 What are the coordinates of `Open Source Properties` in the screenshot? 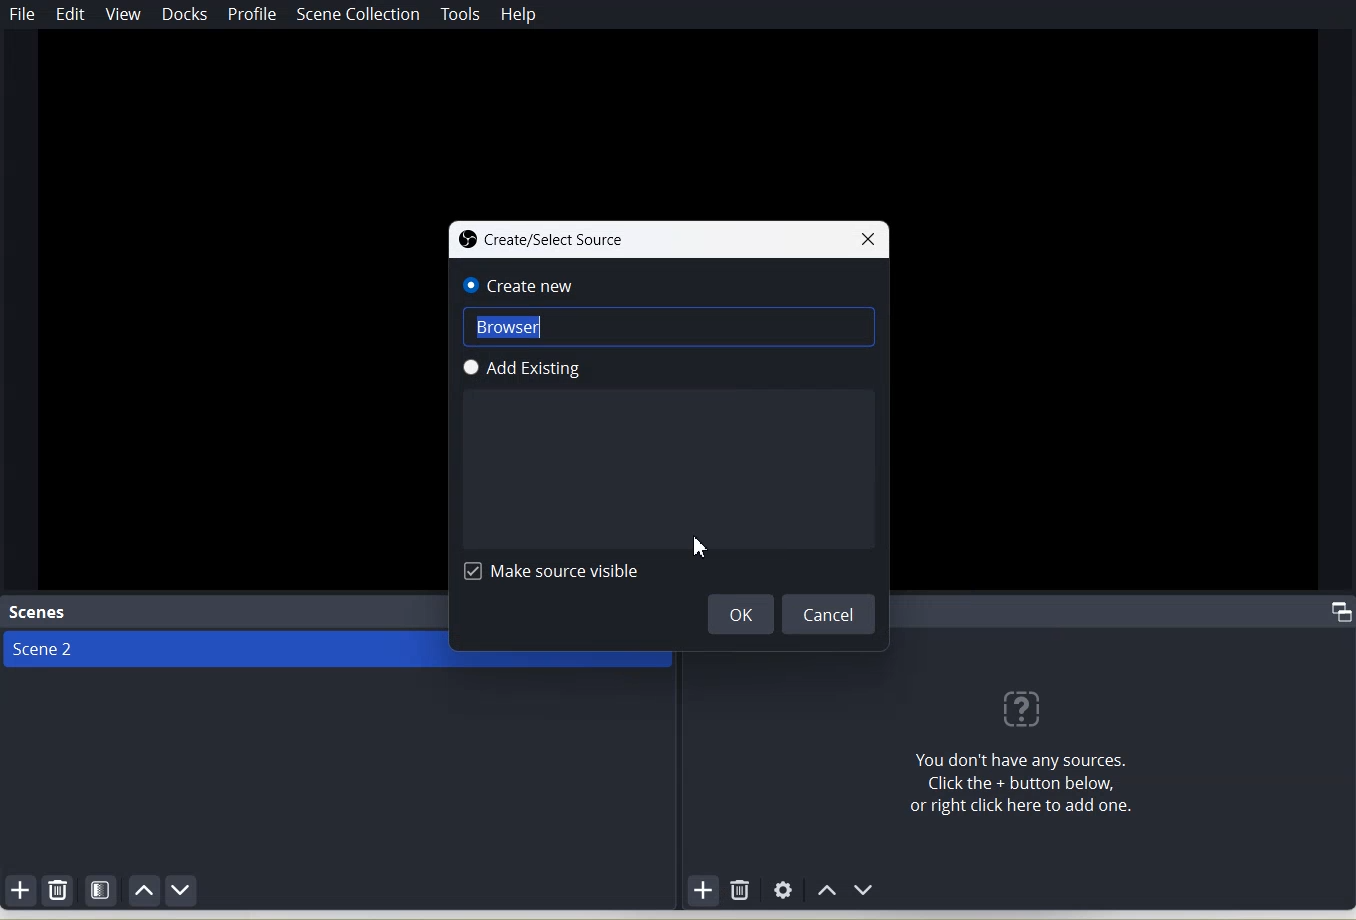 It's located at (783, 891).